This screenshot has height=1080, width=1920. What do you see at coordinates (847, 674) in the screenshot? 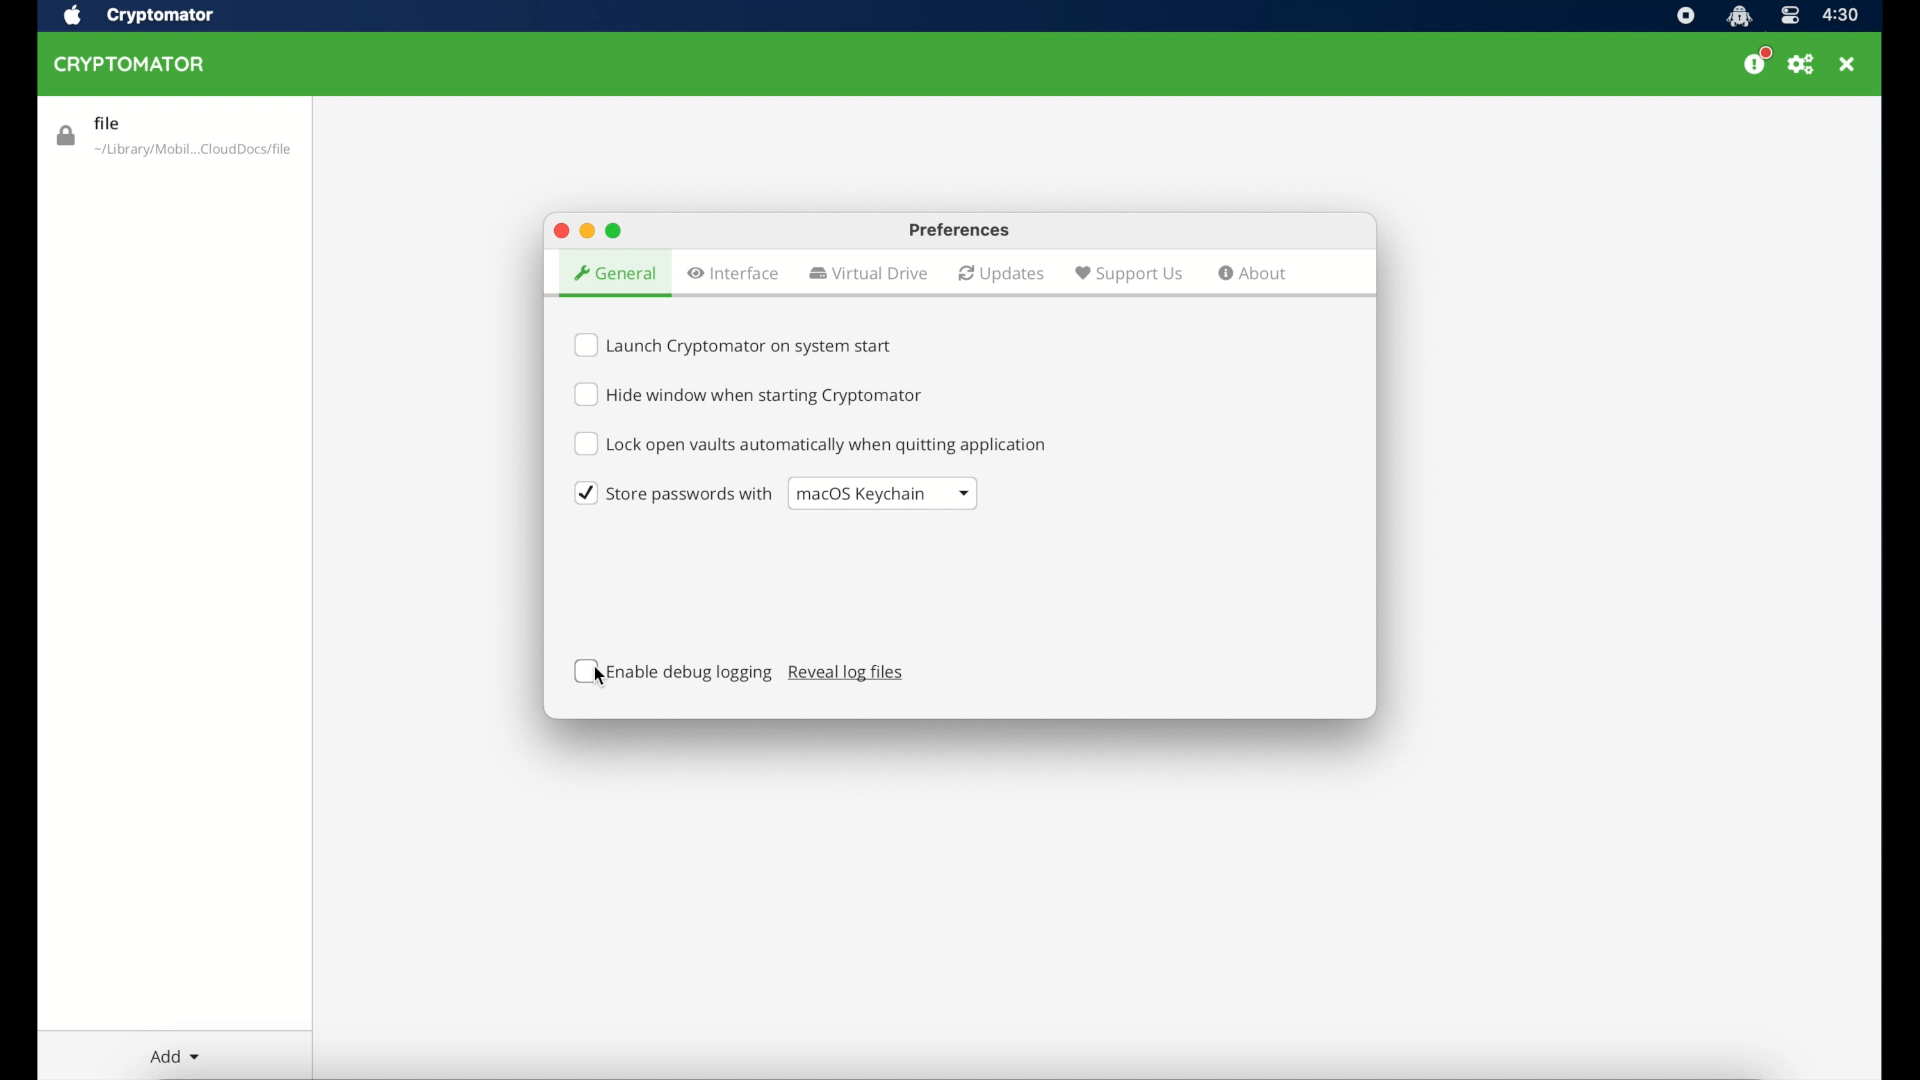
I see `reveal log files` at bounding box center [847, 674].